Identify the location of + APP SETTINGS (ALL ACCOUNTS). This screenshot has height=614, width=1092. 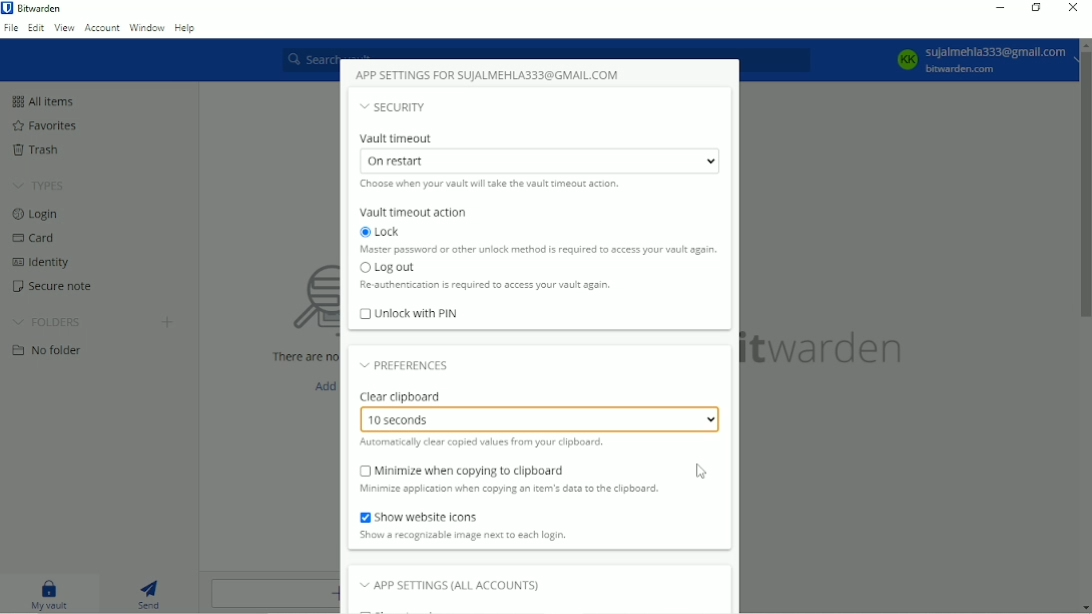
(475, 584).